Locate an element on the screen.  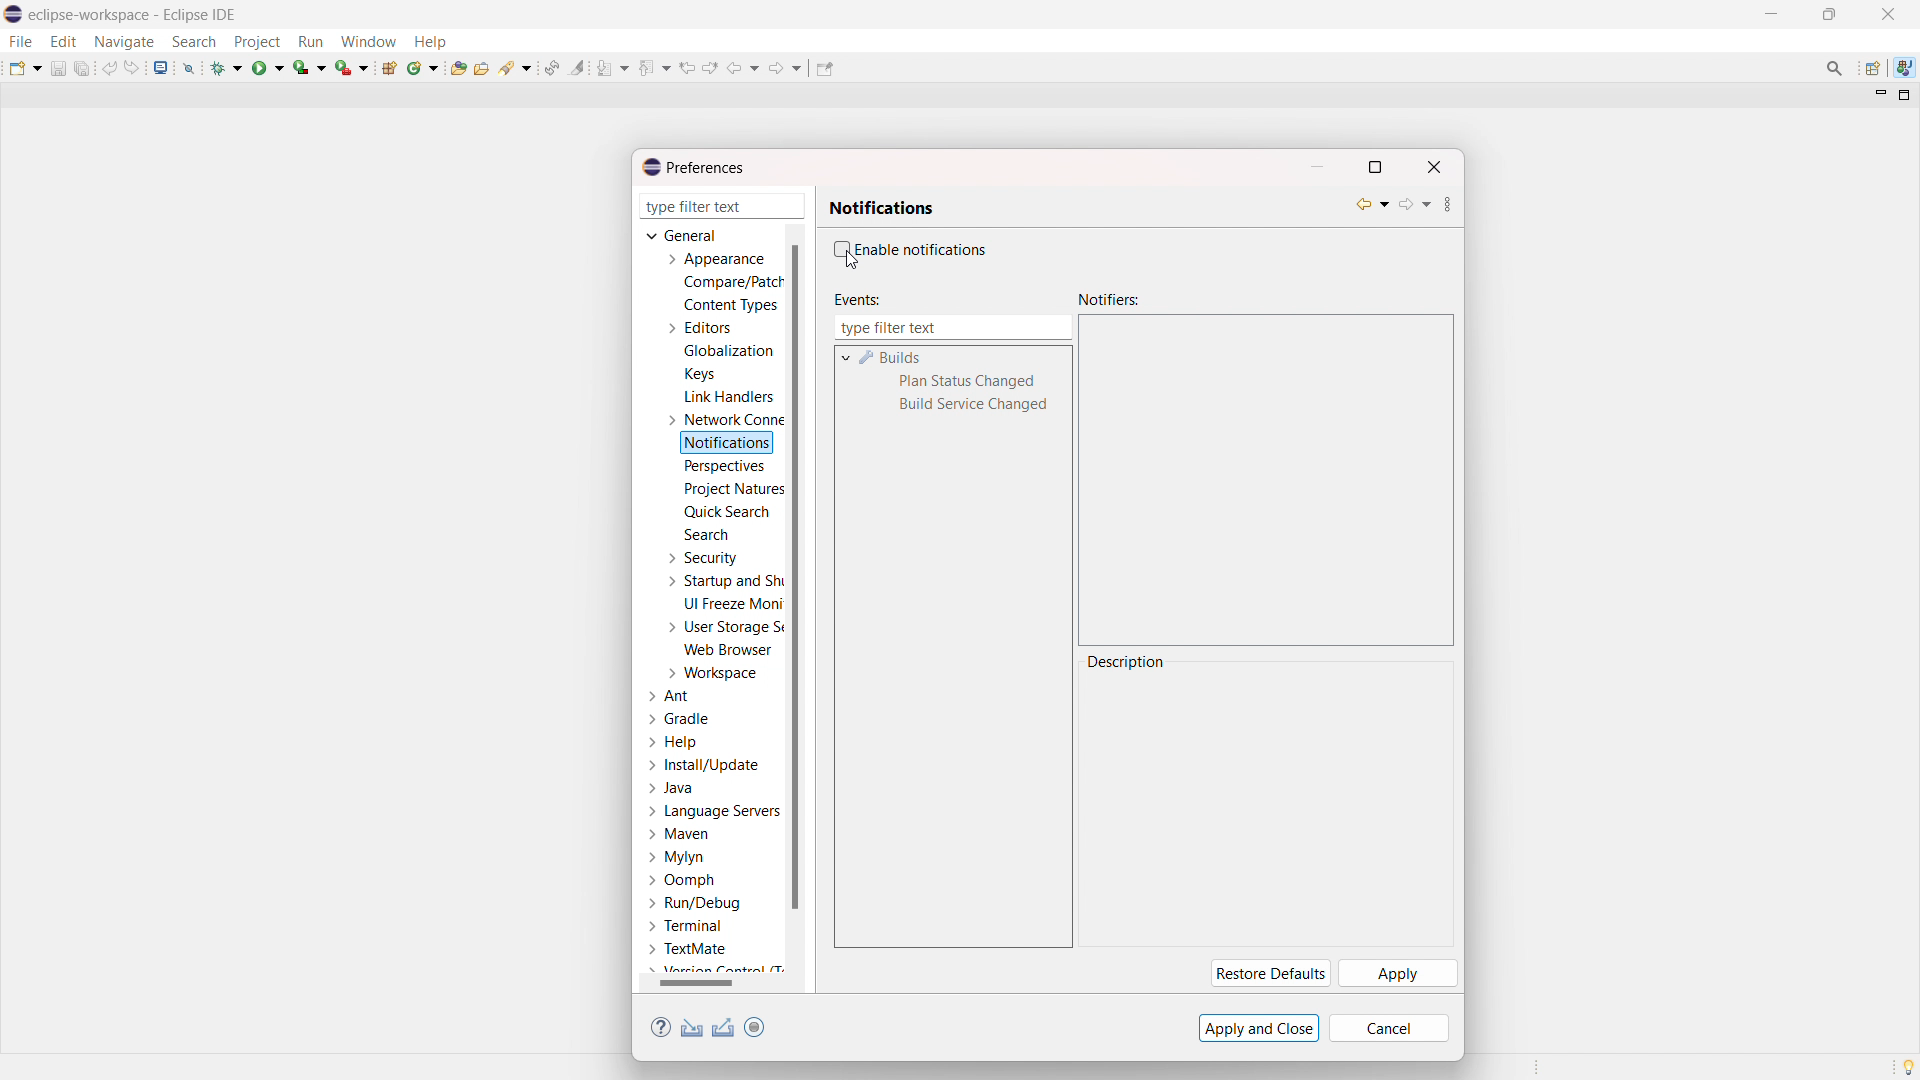
view menu is located at coordinates (1448, 207).